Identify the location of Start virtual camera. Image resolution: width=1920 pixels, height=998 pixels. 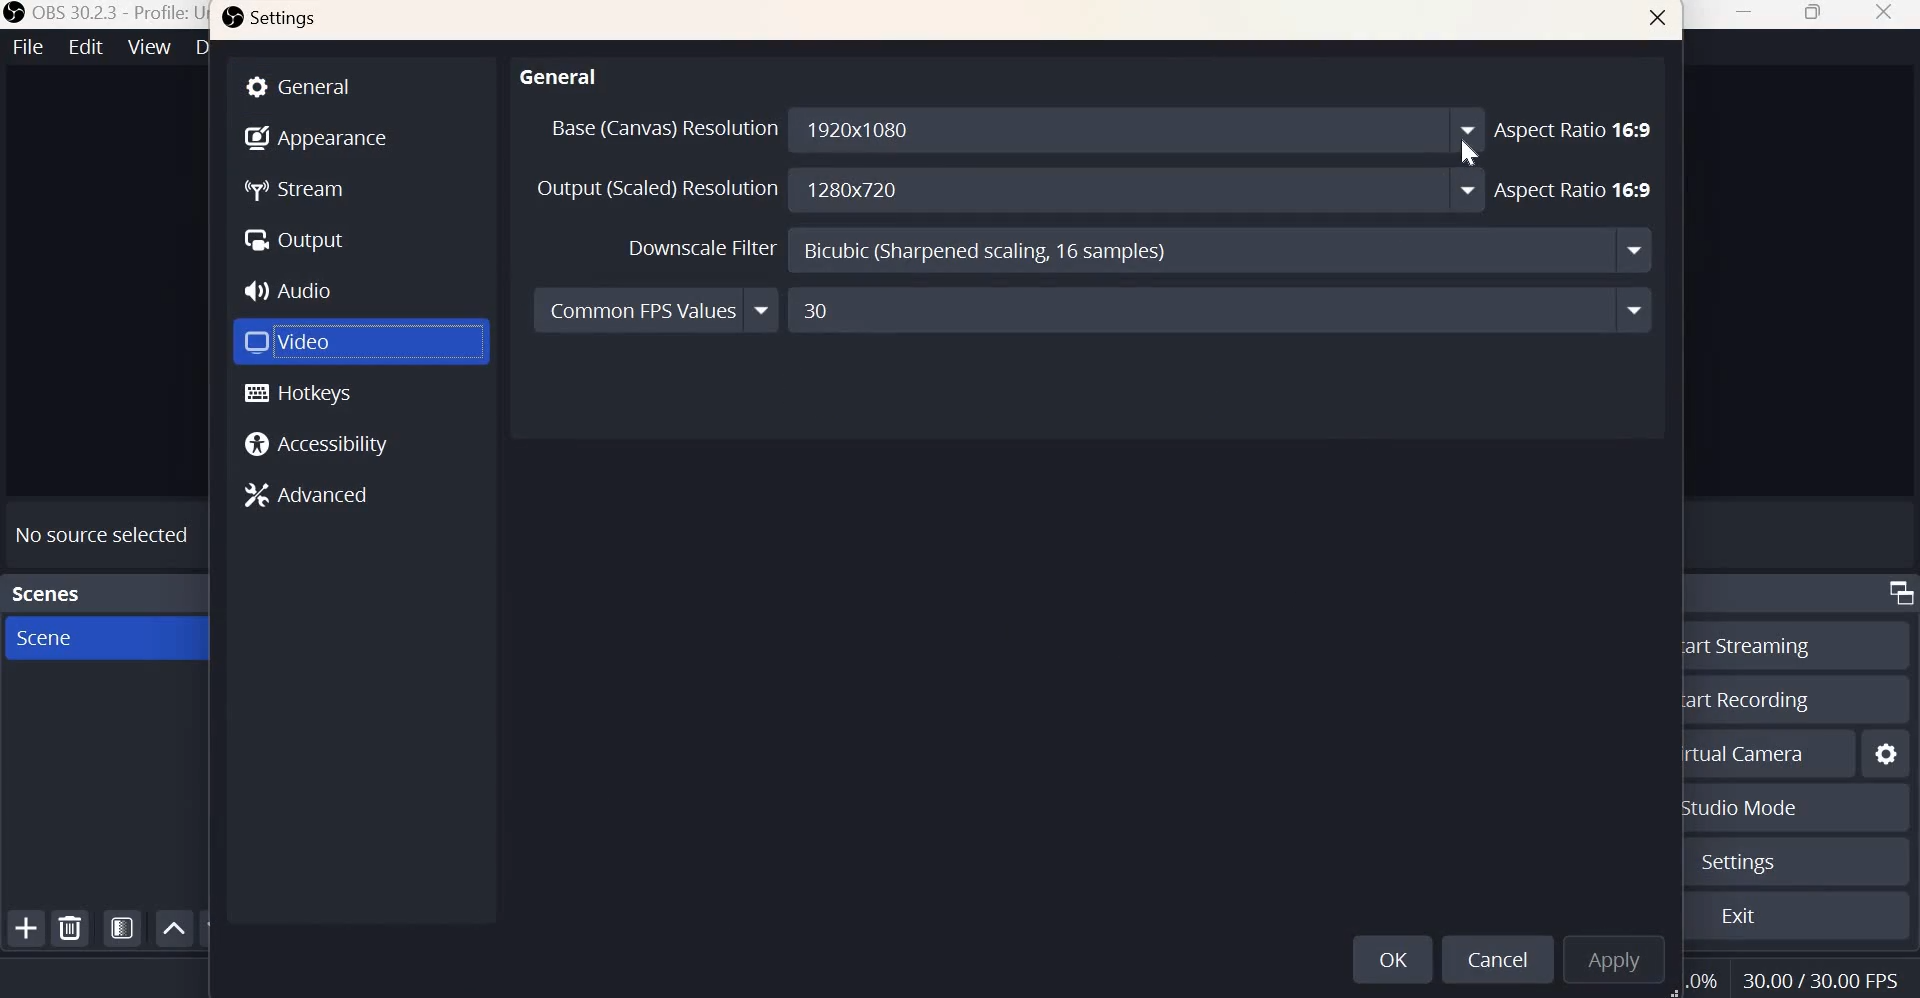
(1751, 751).